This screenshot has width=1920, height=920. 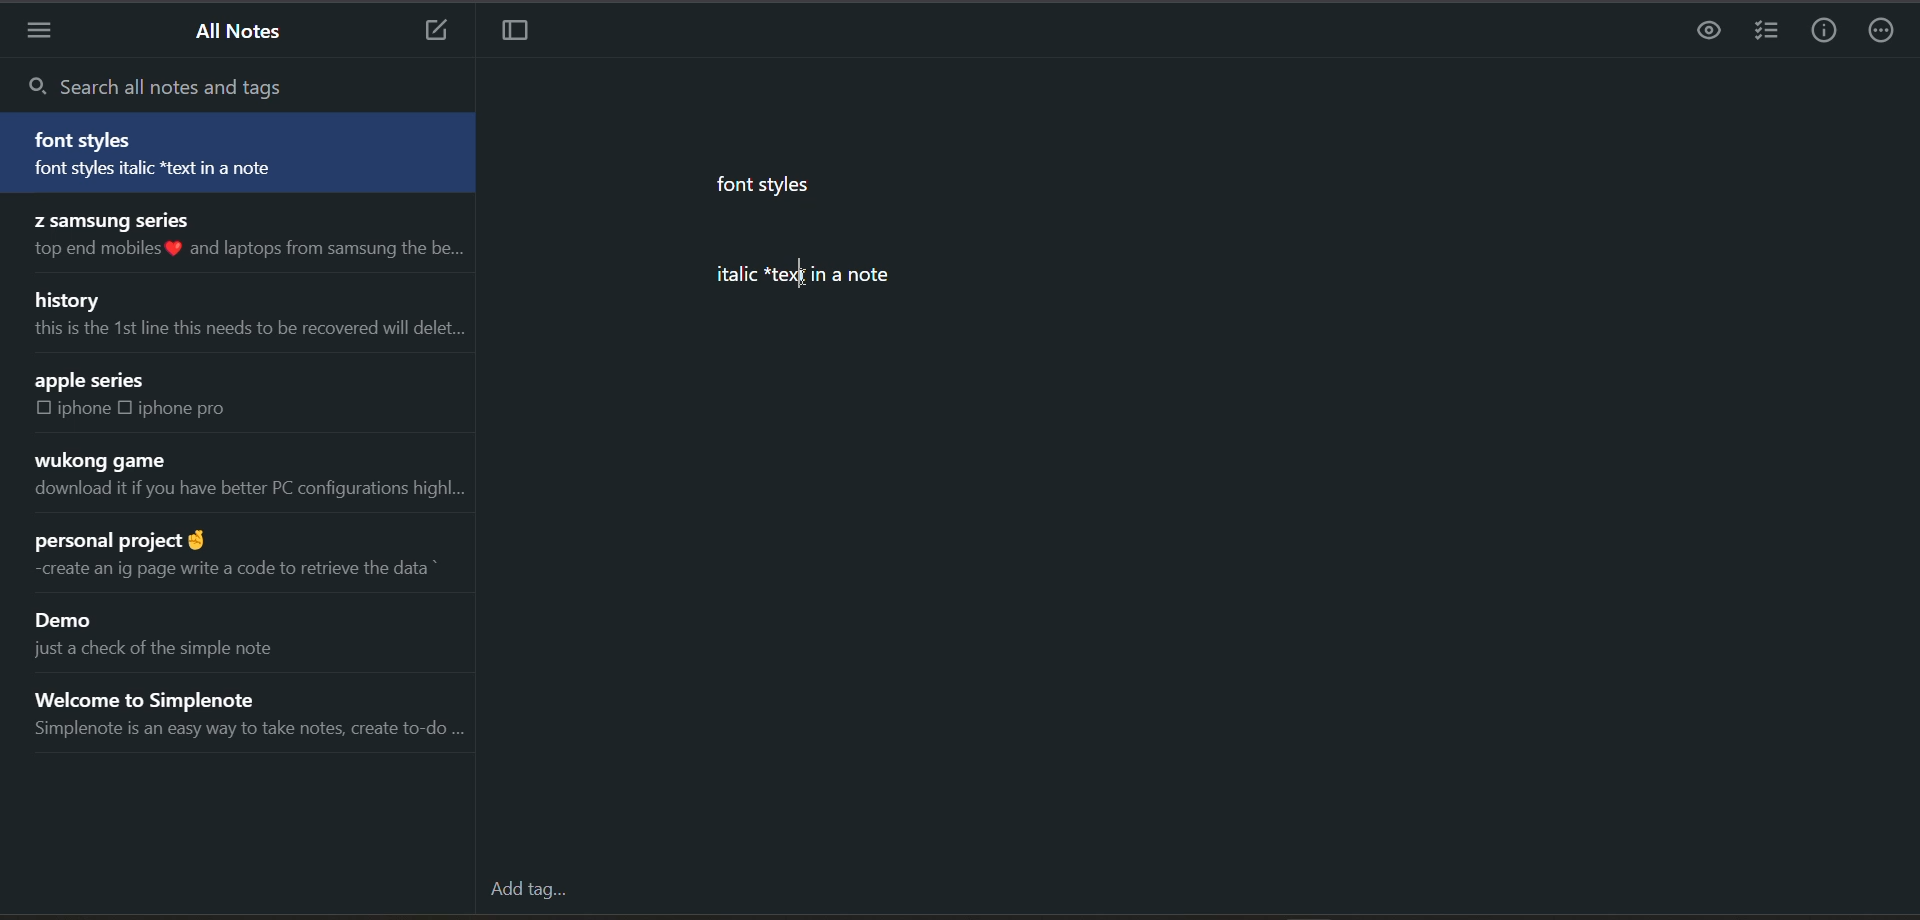 I want to click on add tag, so click(x=531, y=888).